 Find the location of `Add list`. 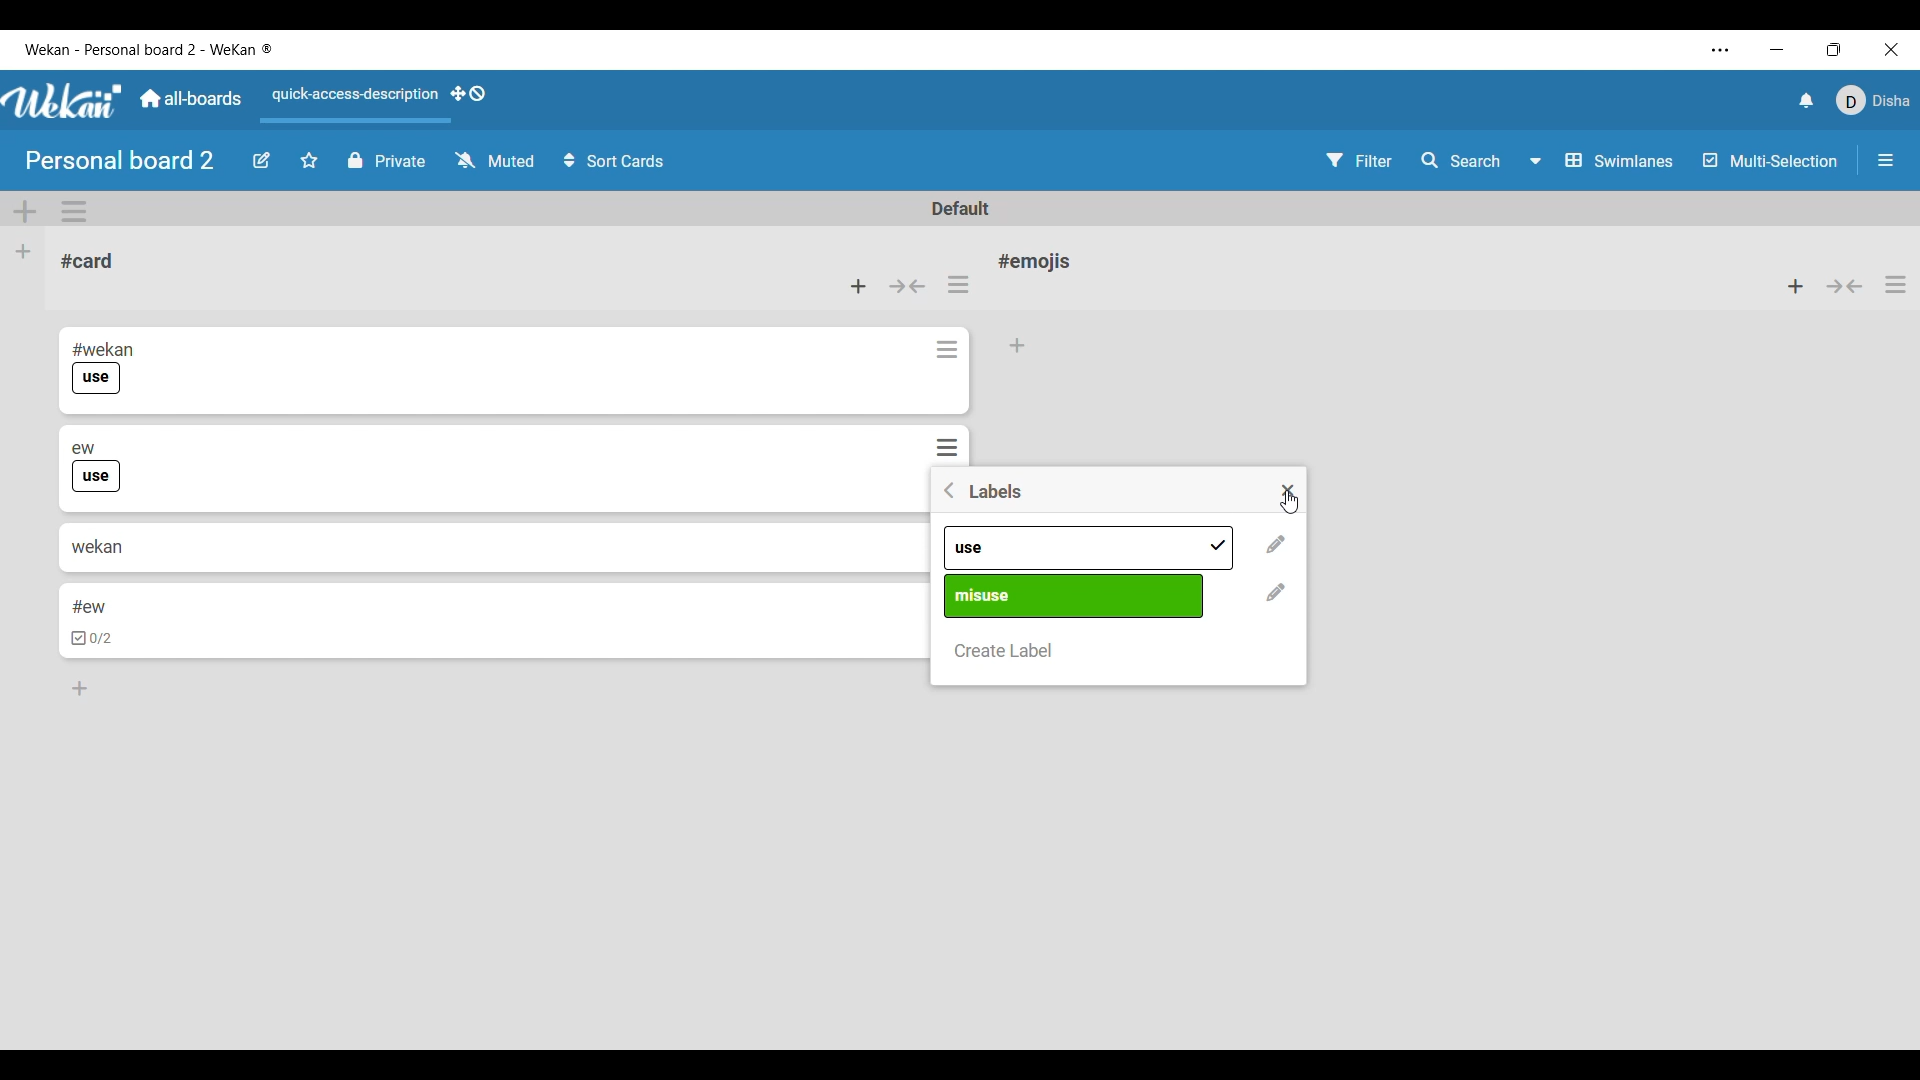

Add list is located at coordinates (23, 252).